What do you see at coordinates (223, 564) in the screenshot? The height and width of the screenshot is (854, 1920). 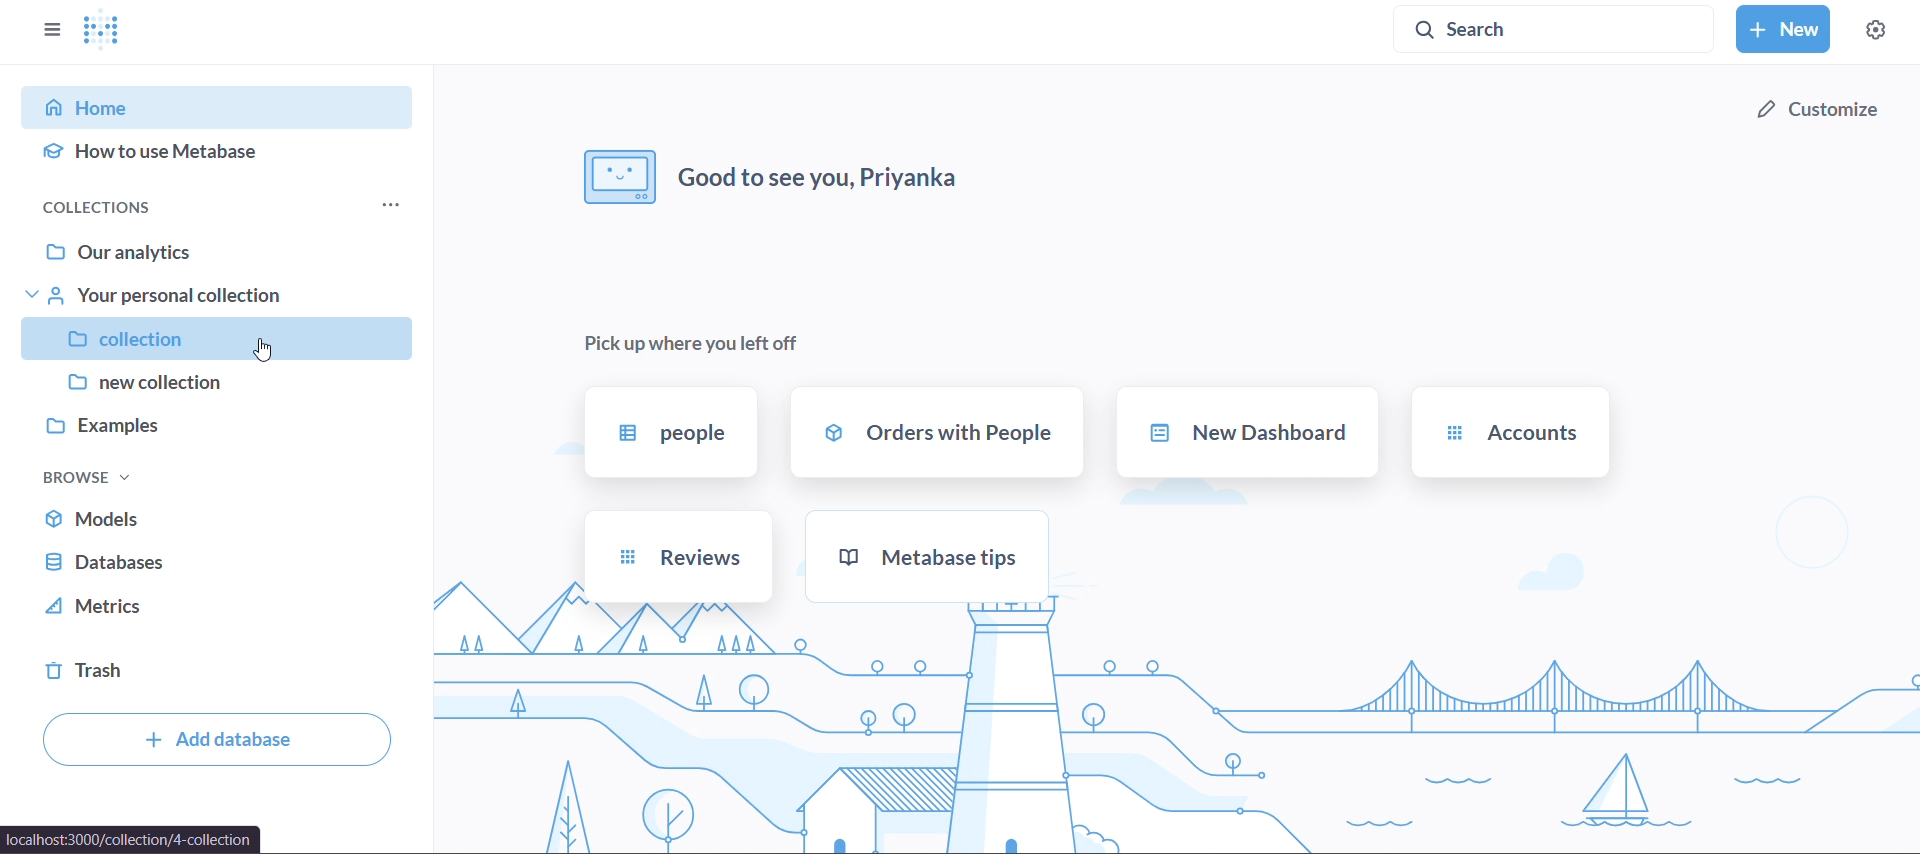 I see `database` at bounding box center [223, 564].